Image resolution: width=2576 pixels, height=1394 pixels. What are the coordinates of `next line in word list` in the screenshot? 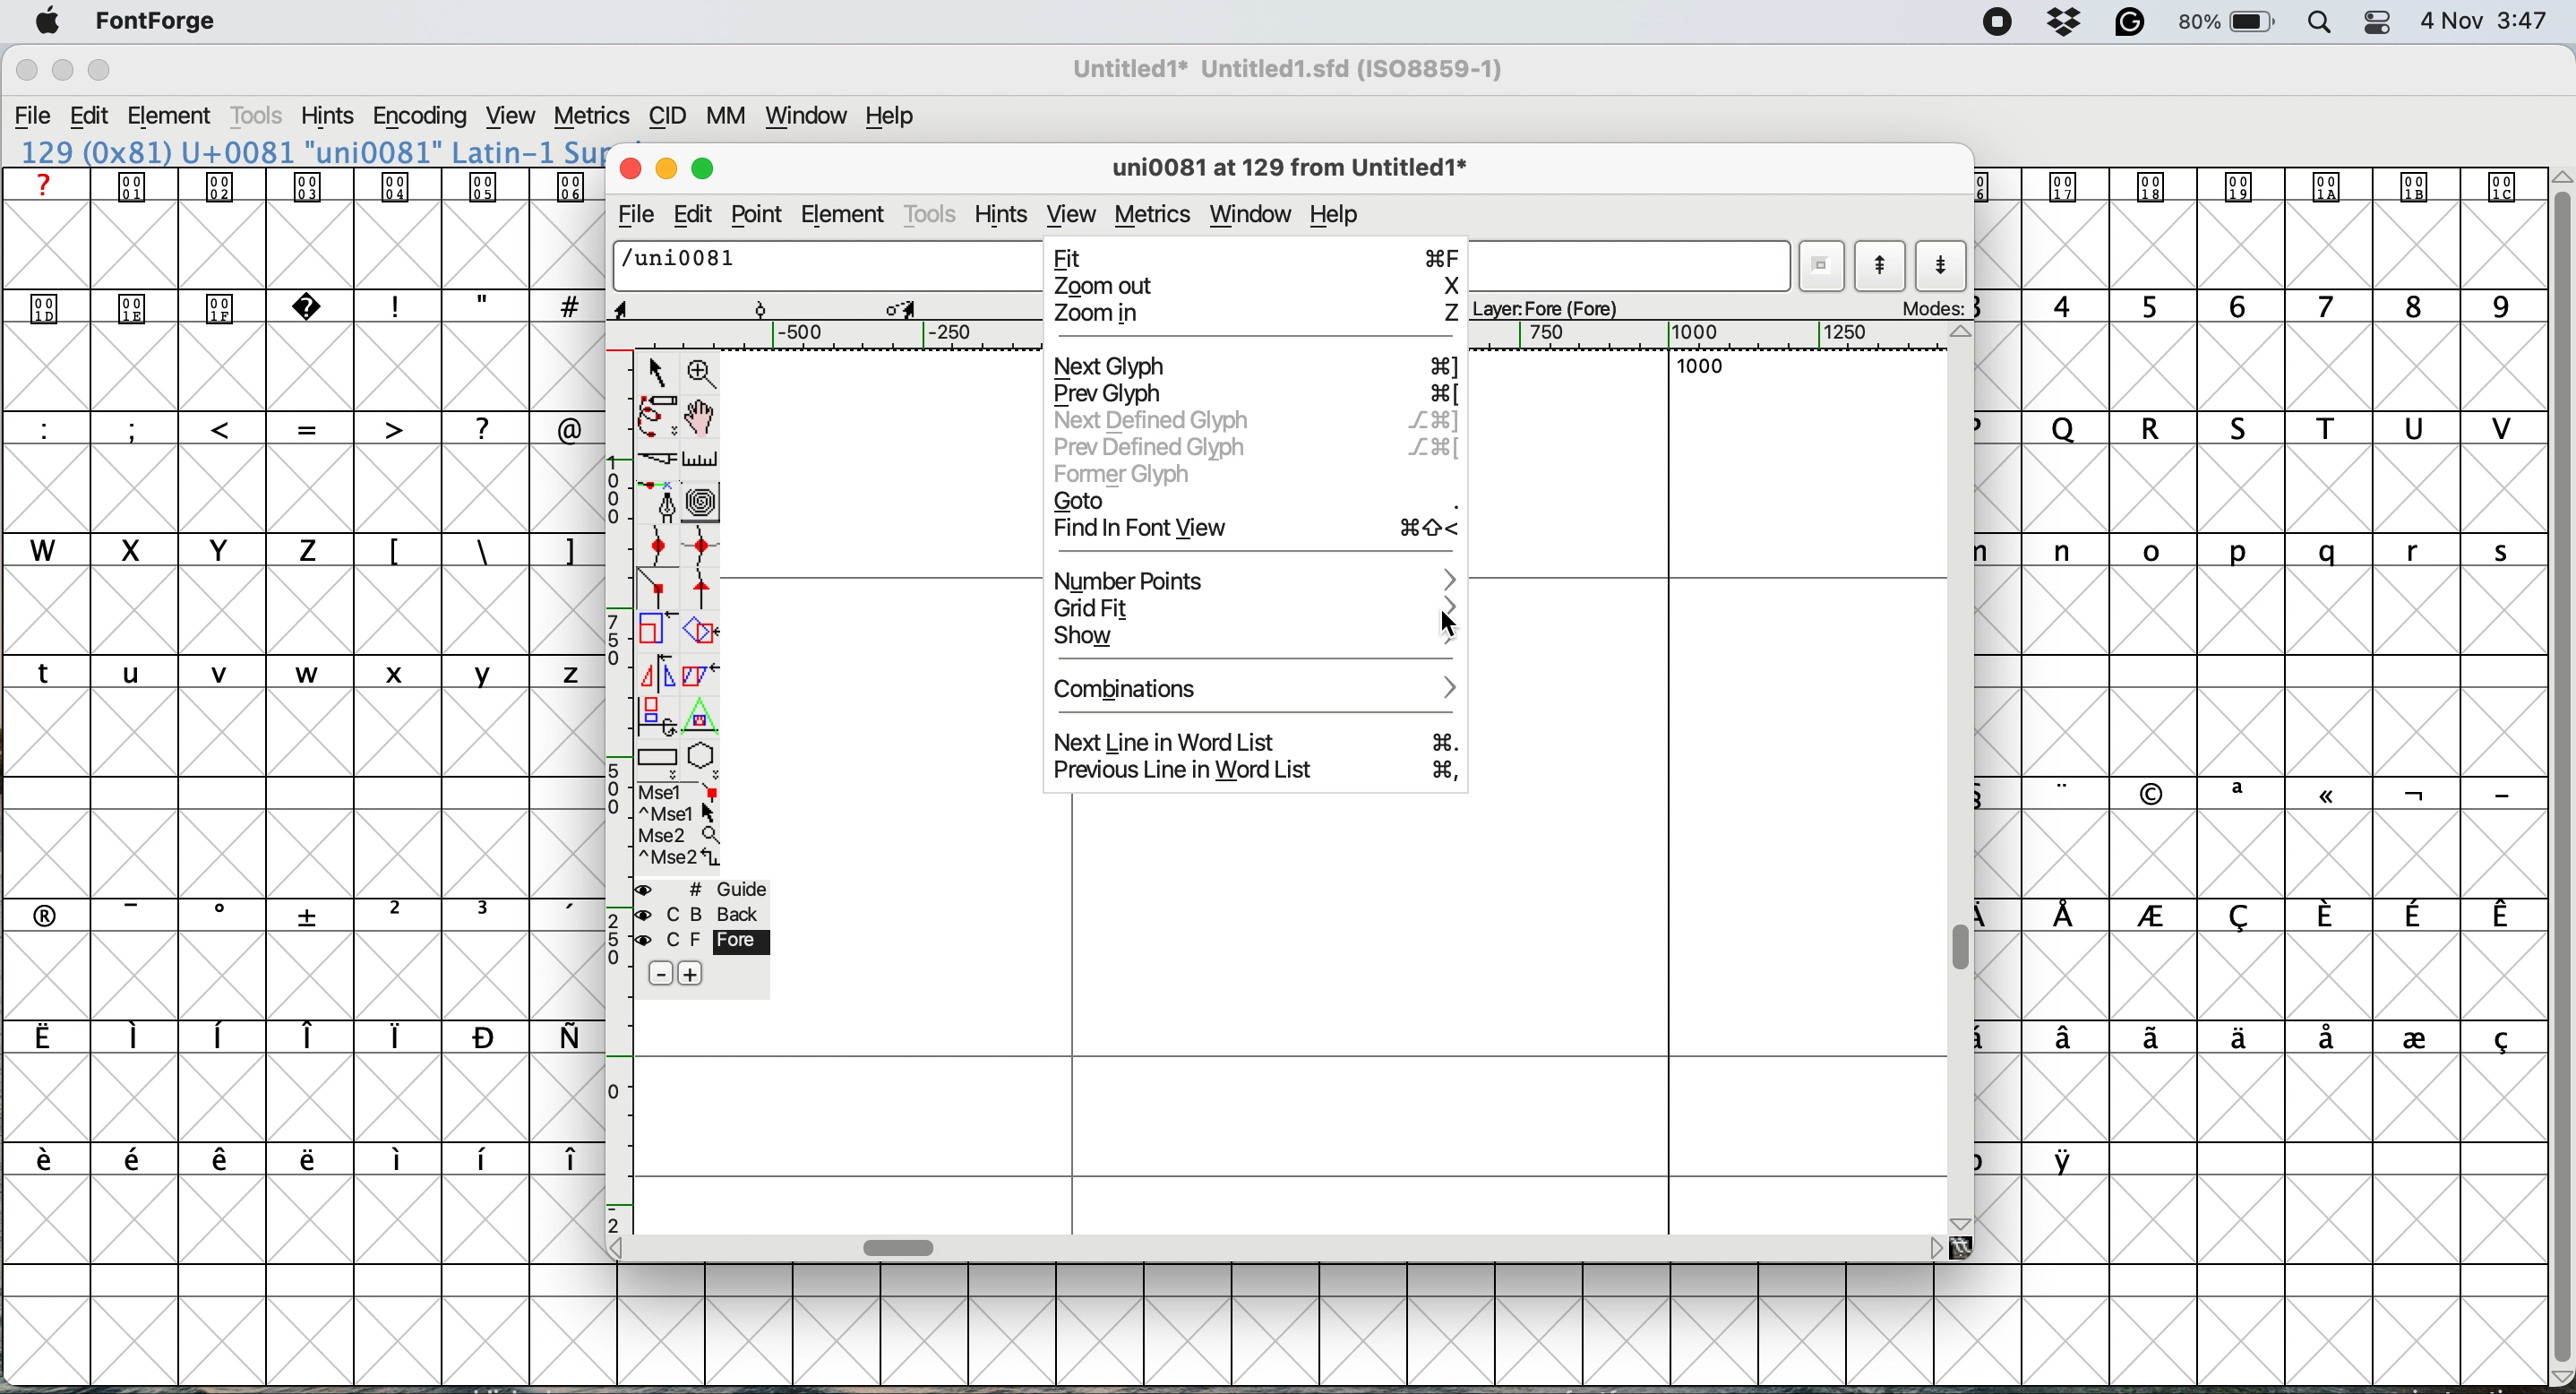 It's located at (1257, 743).